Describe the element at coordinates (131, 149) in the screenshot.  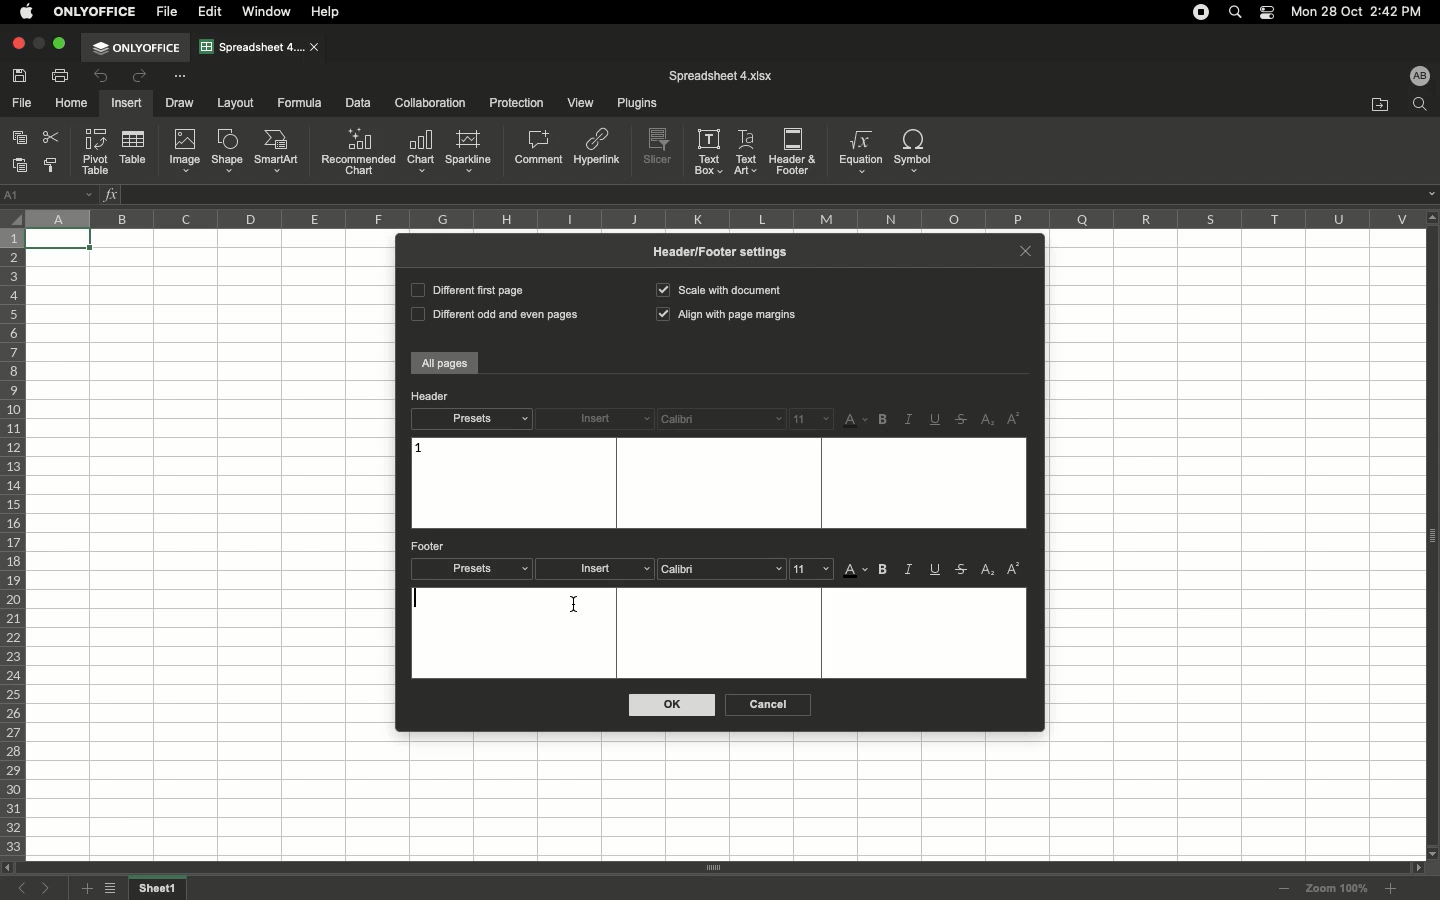
I see `Table` at that location.